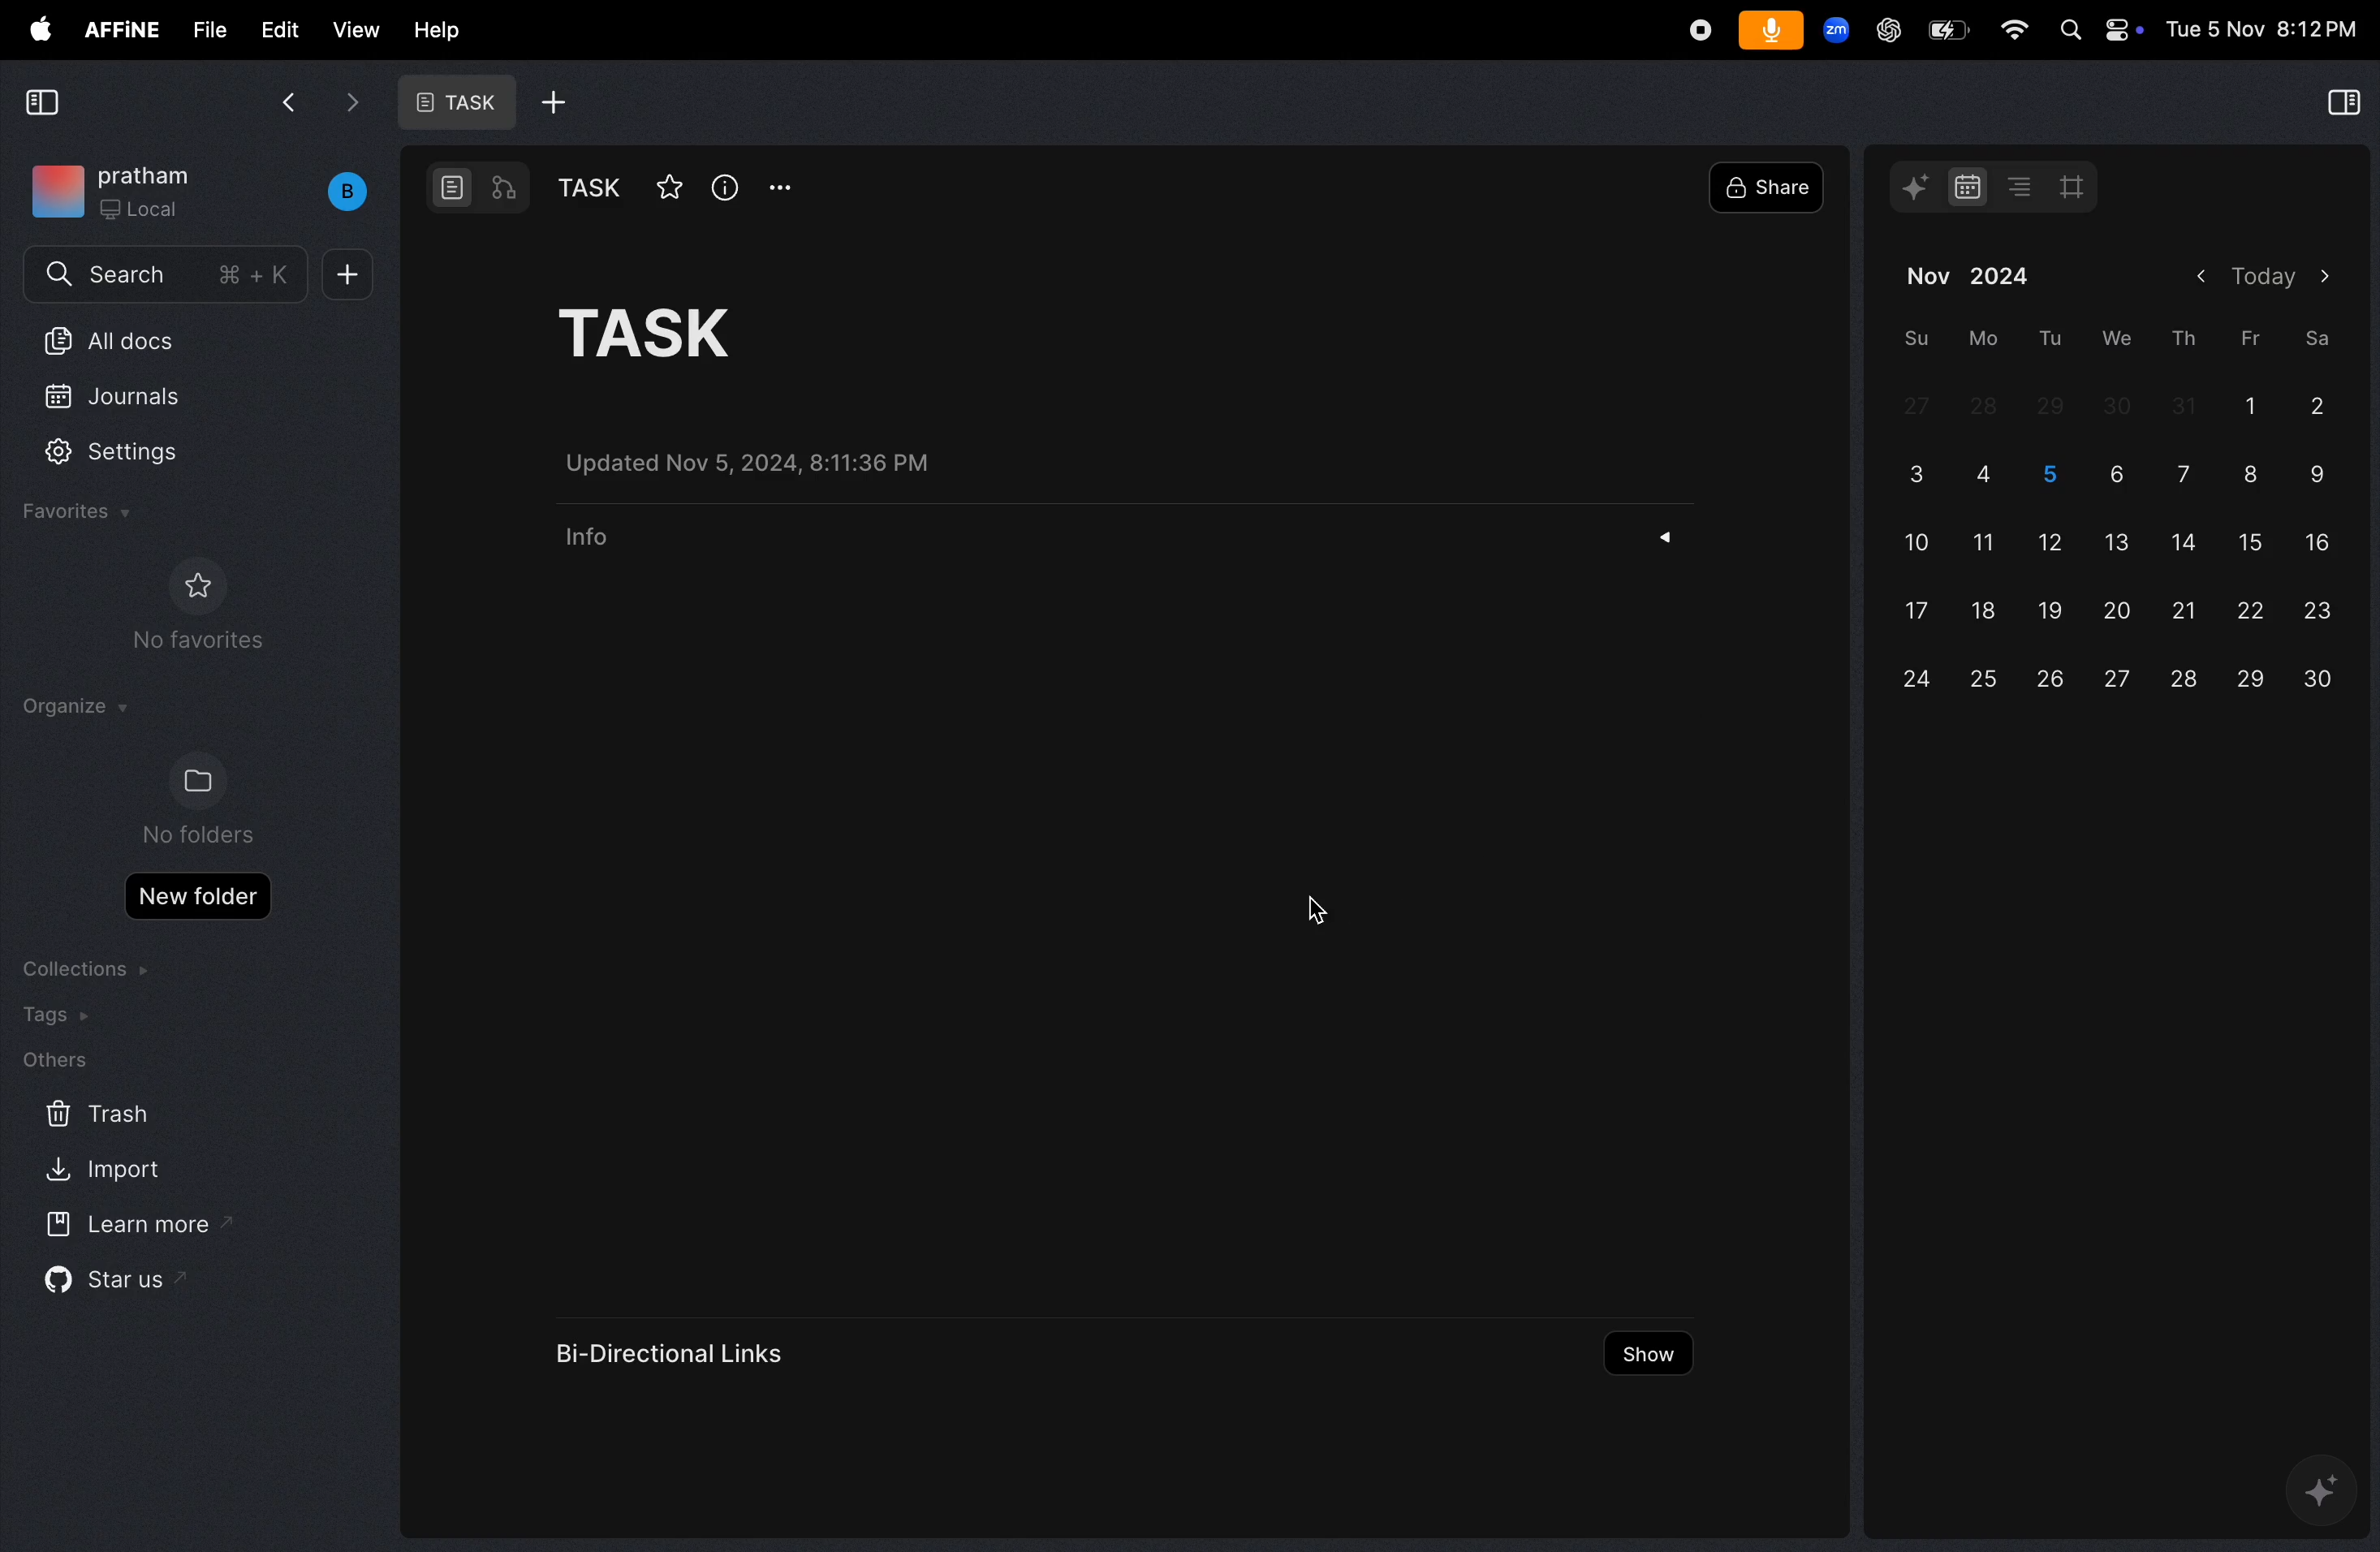 This screenshot has height=1552, width=2380. What do you see at coordinates (667, 186) in the screenshot?
I see `star` at bounding box center [667, 186].